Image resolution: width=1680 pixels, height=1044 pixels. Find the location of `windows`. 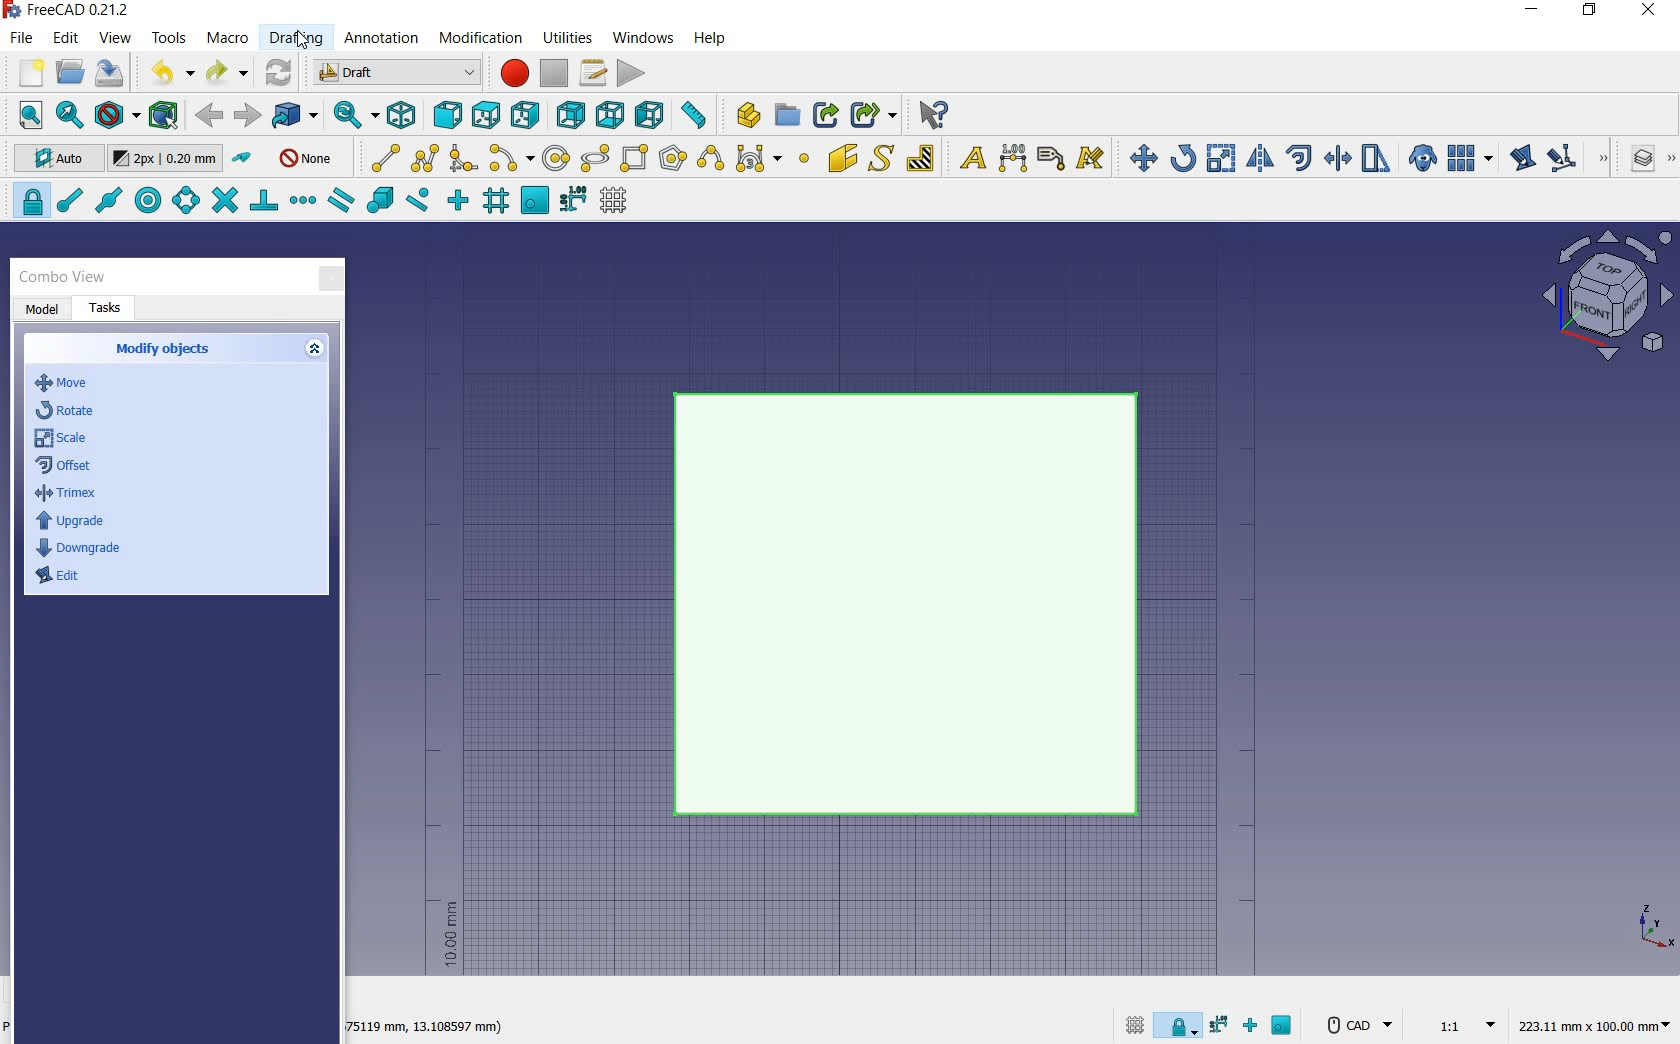

windows is located at coordinates (645, 37).